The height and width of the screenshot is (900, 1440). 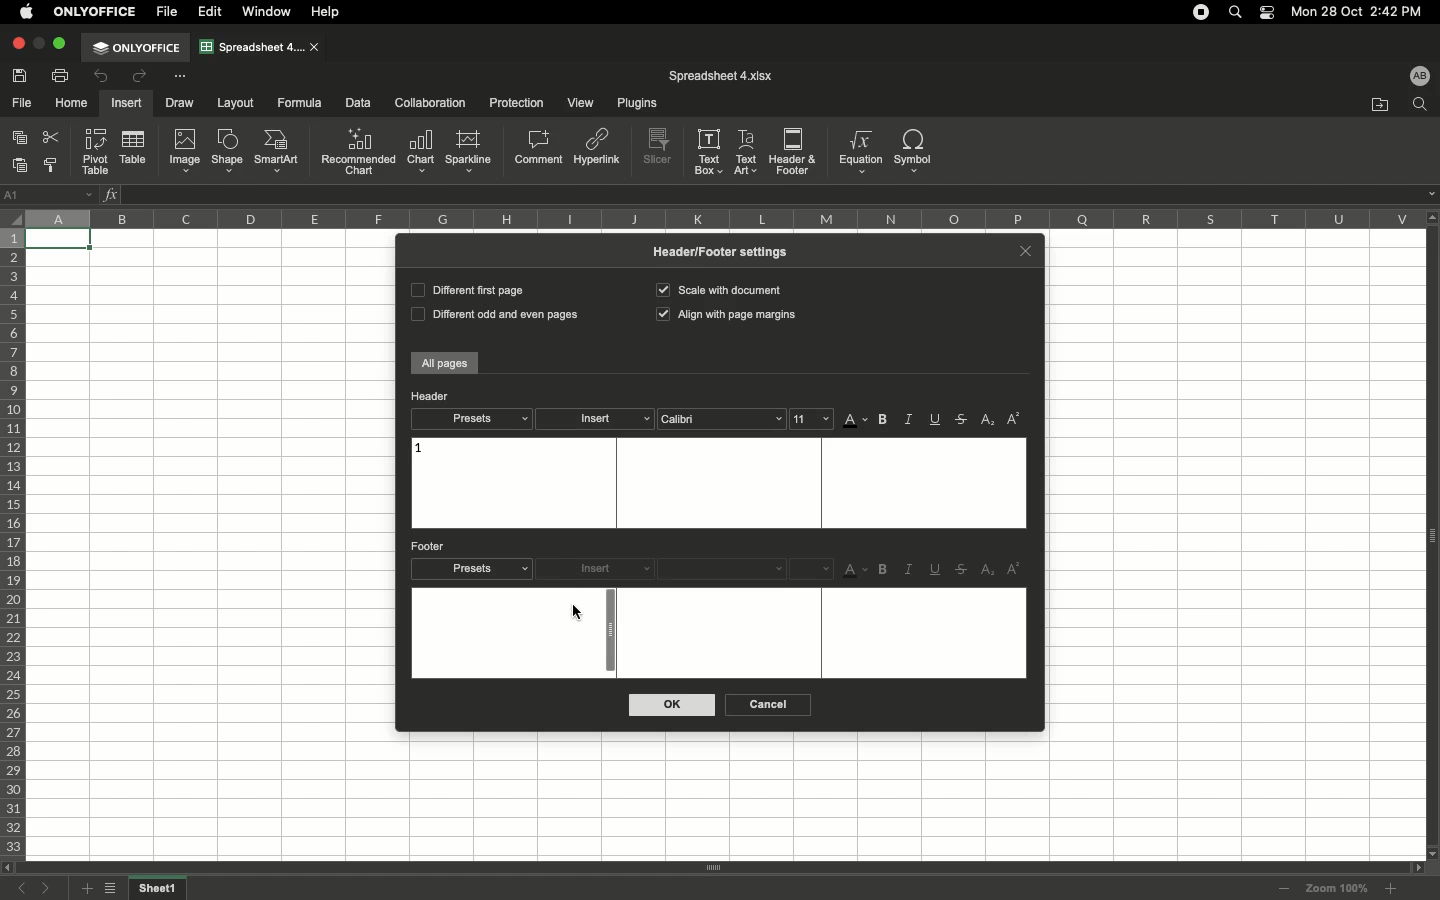 What do you see at coordinates (211, 12) in the screenshot?
I see `Edit` at bounding box center [211, 12].